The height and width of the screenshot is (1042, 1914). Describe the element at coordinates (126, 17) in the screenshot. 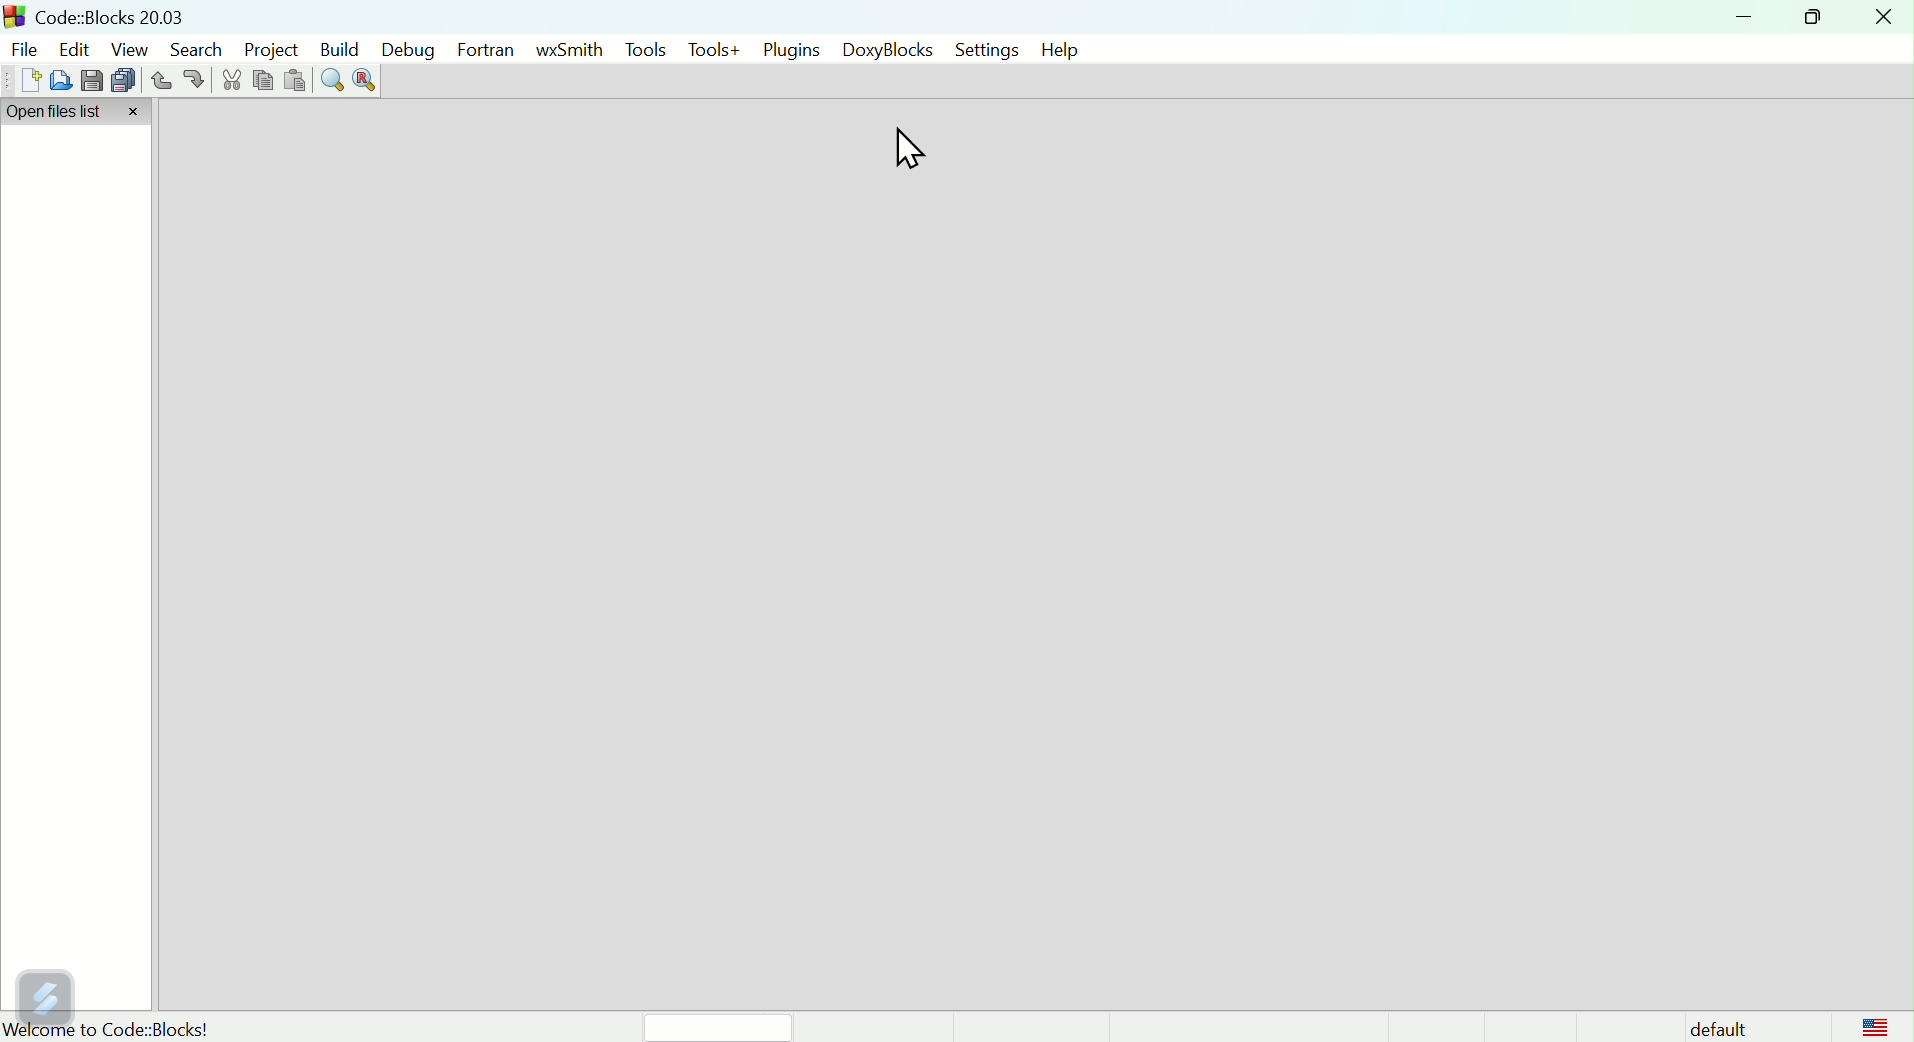

I see `Court blocks 2003` at that location.